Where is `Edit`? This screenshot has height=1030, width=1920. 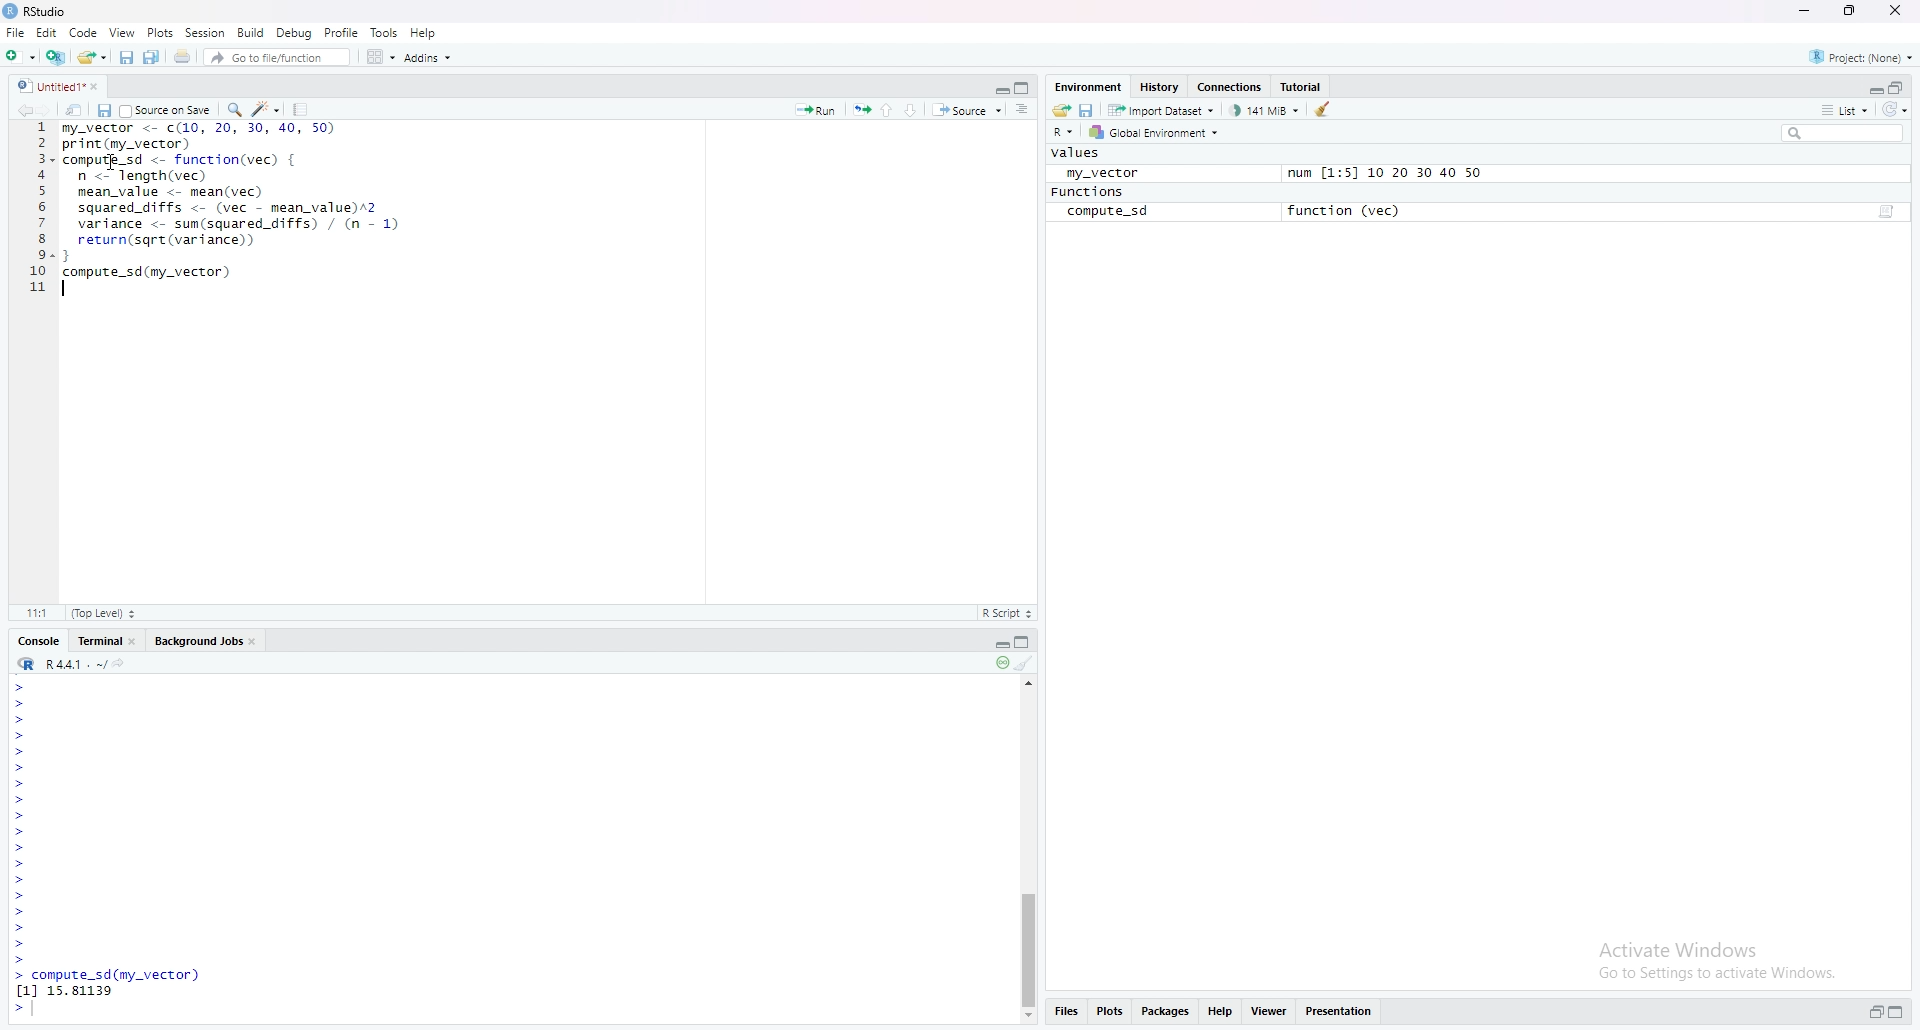 Edit is located at coordinates (50, 34).